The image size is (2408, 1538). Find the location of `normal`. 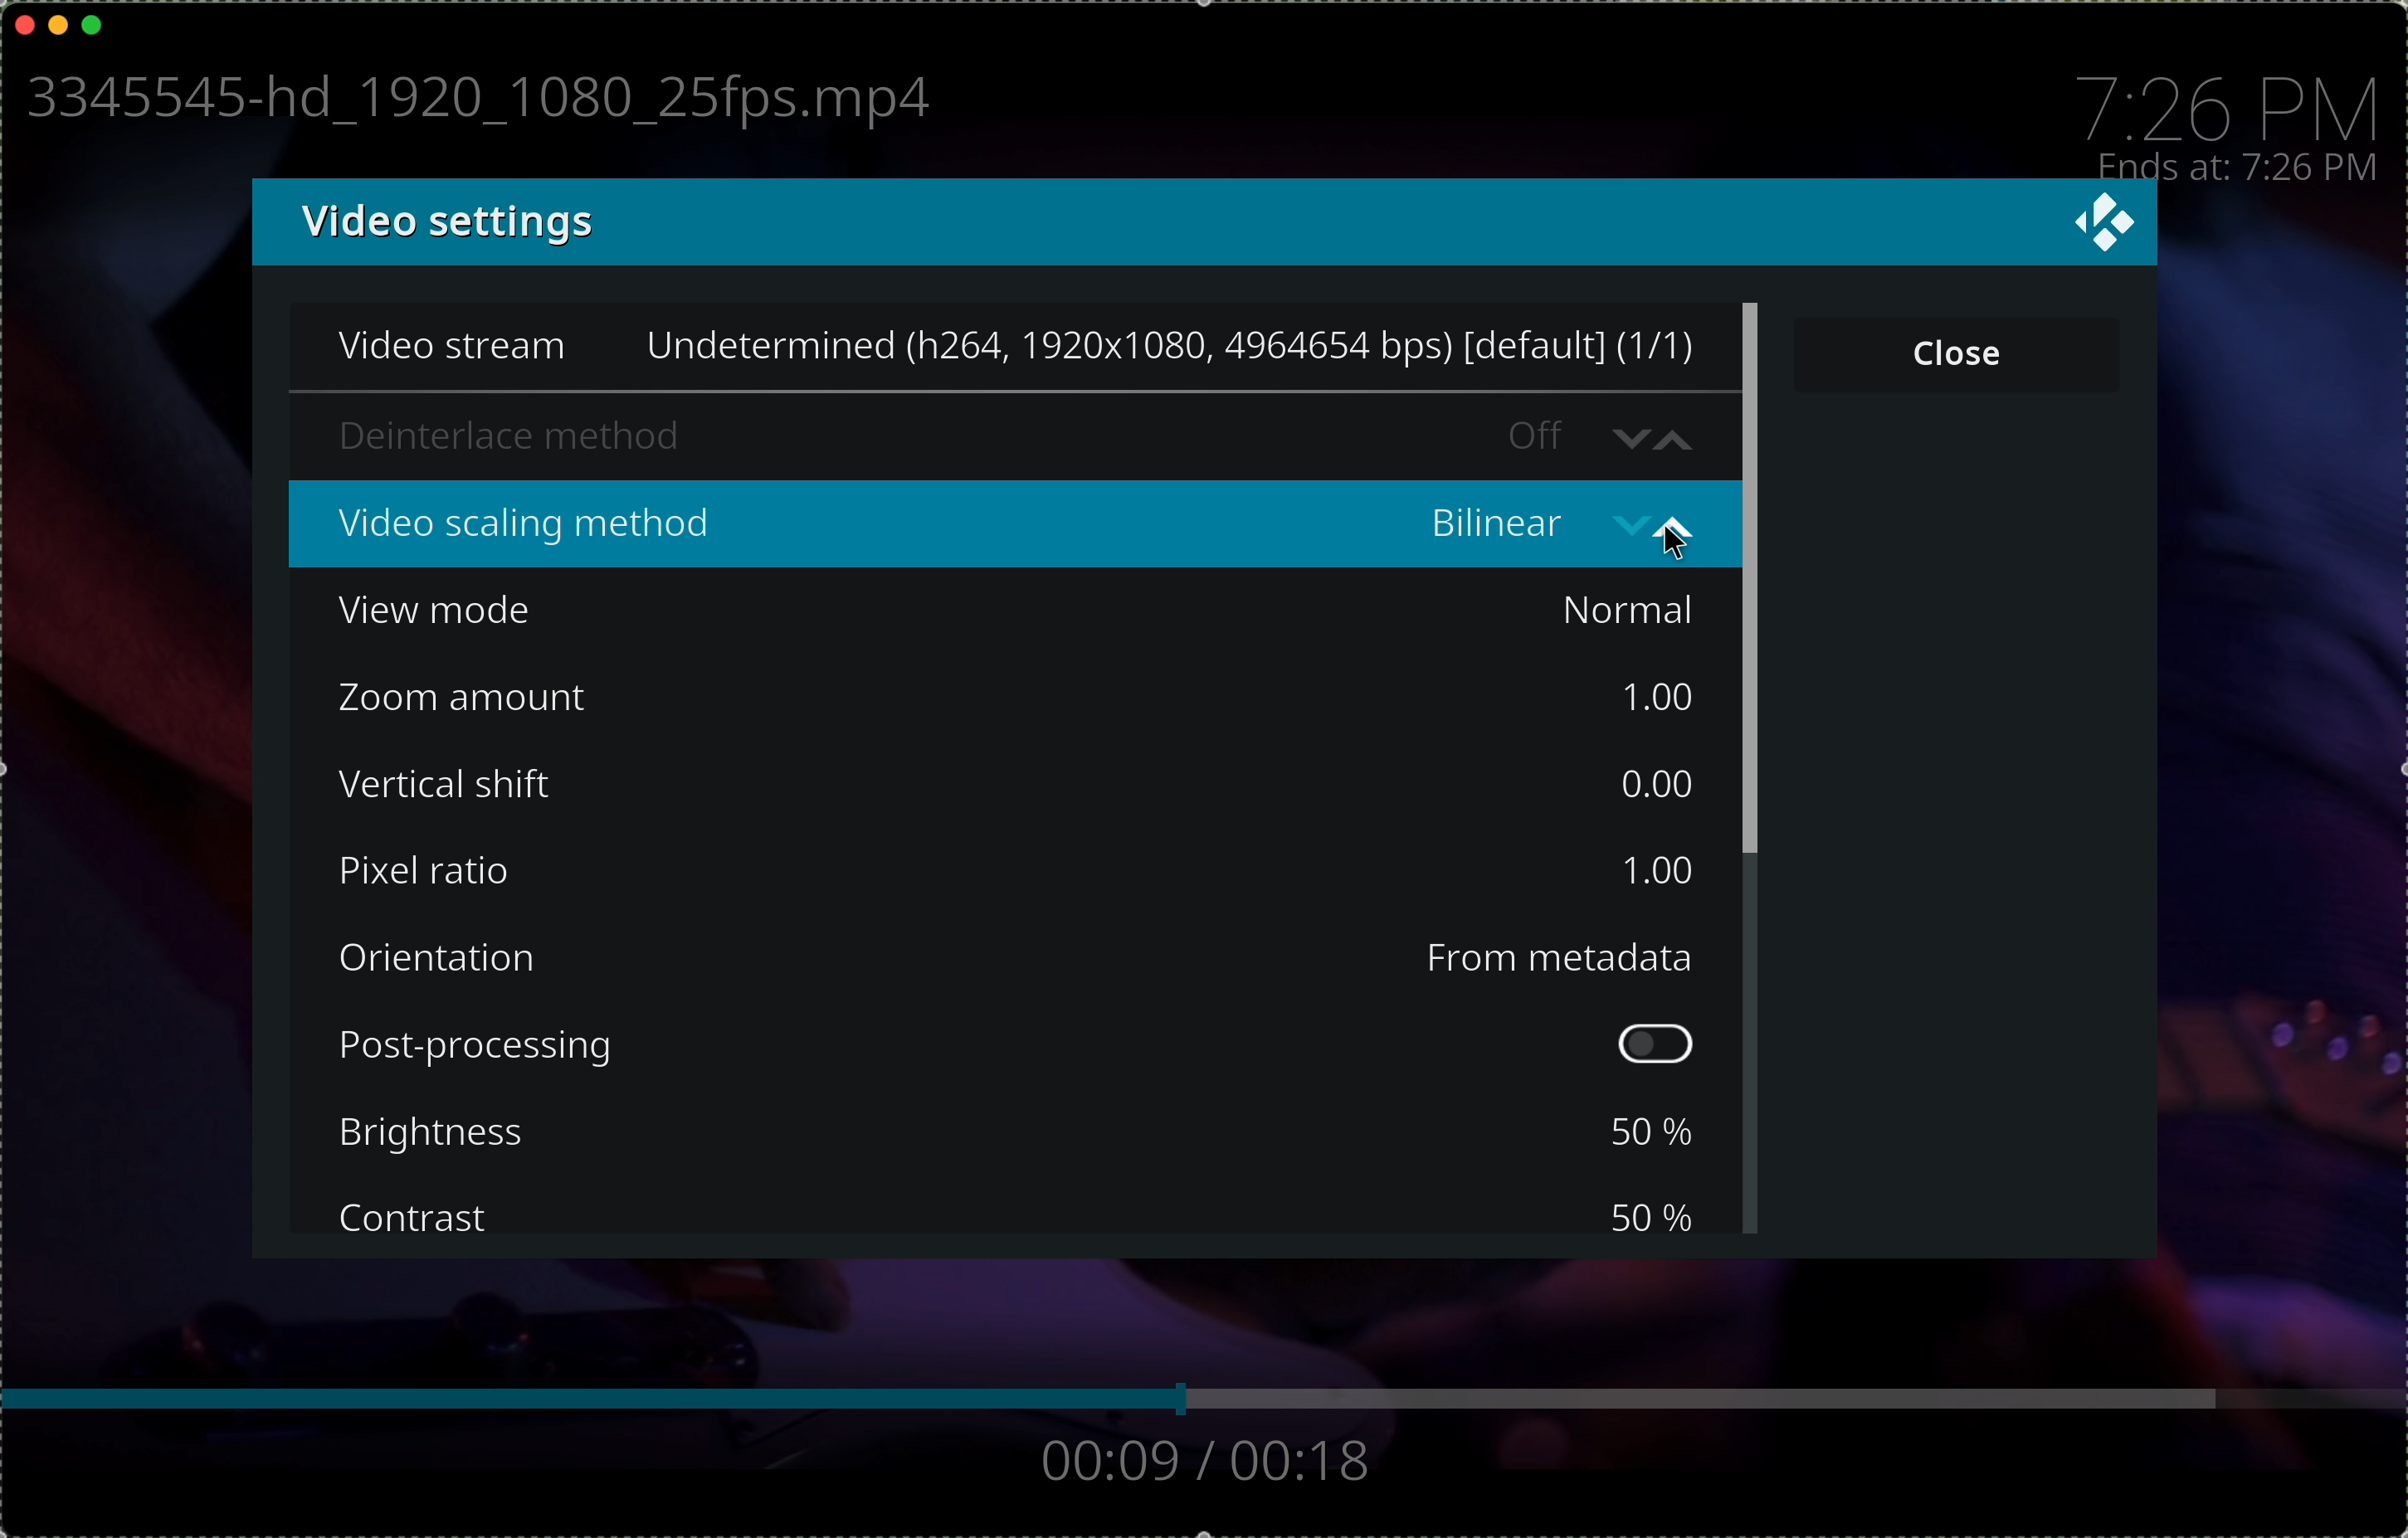

normal is located at coordinates (1627, 610).